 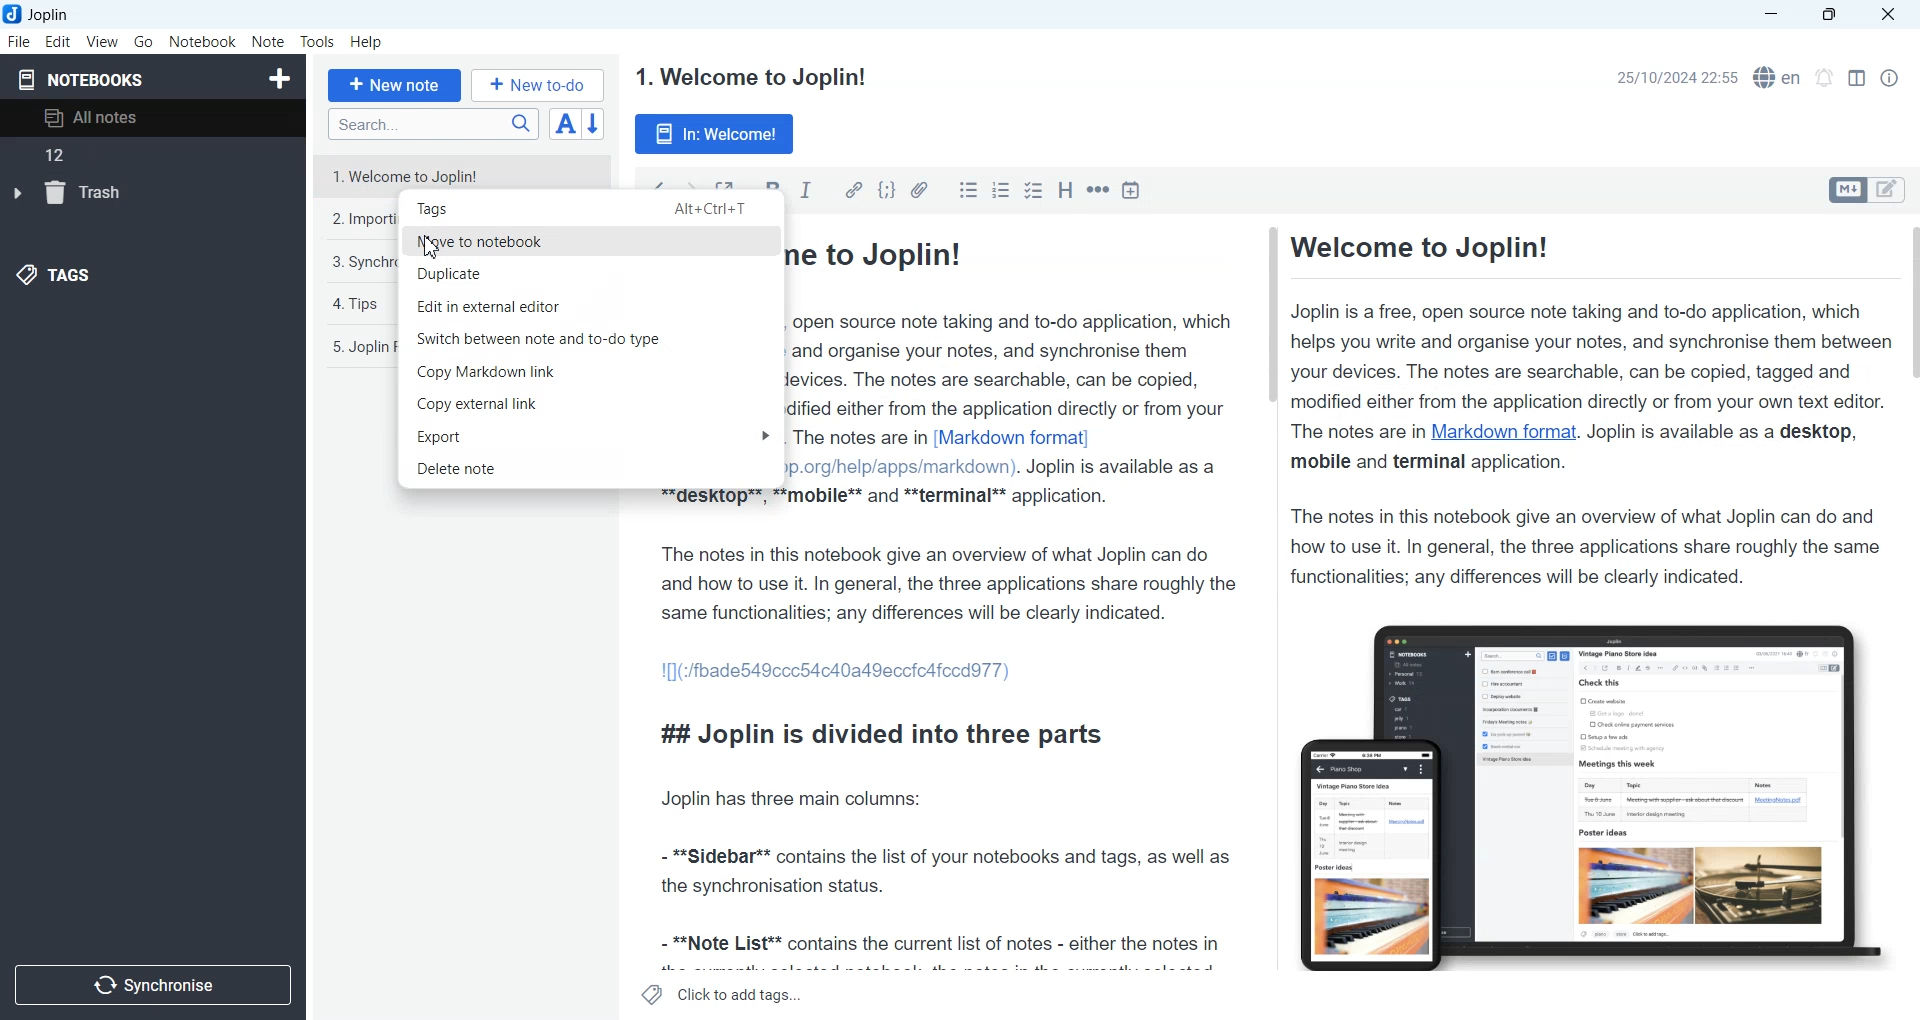 What do you see at coordinates (749, 77) in the screenshot?
I see `1. Welcome to Joplin!` at bounding box center [749, 77].